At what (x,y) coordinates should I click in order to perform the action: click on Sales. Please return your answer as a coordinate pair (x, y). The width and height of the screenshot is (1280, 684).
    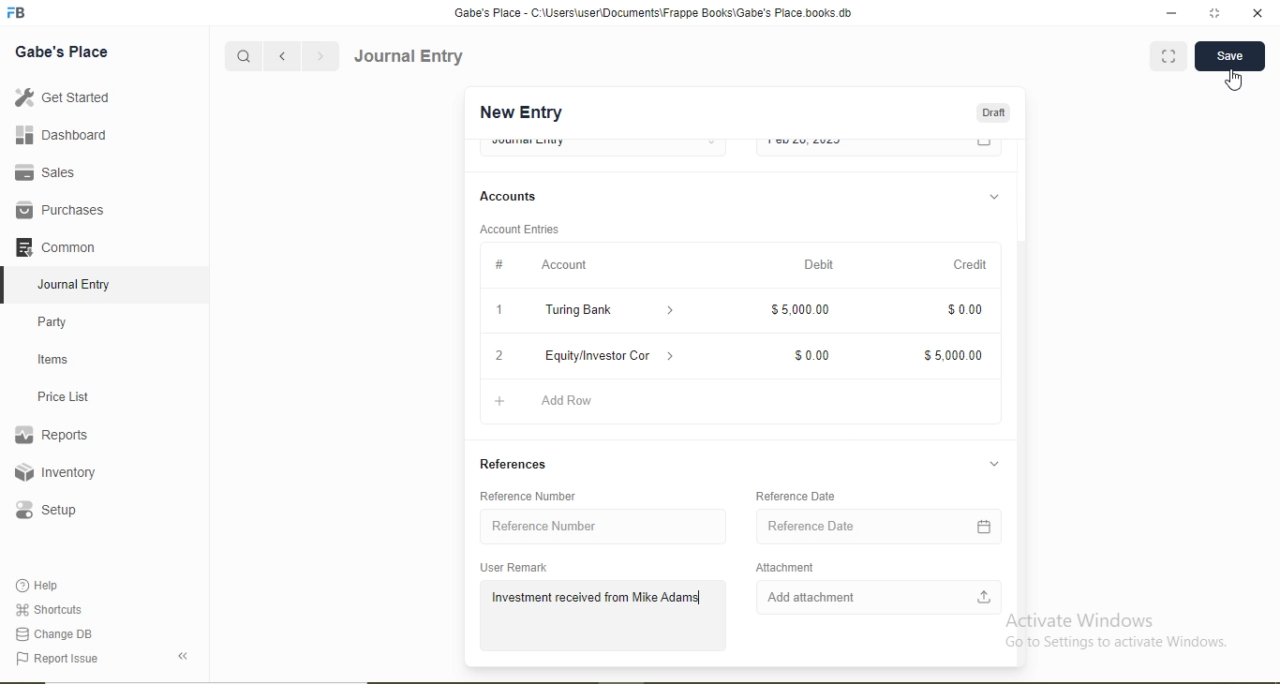
    Looking at the image, I should click on (42, 172).